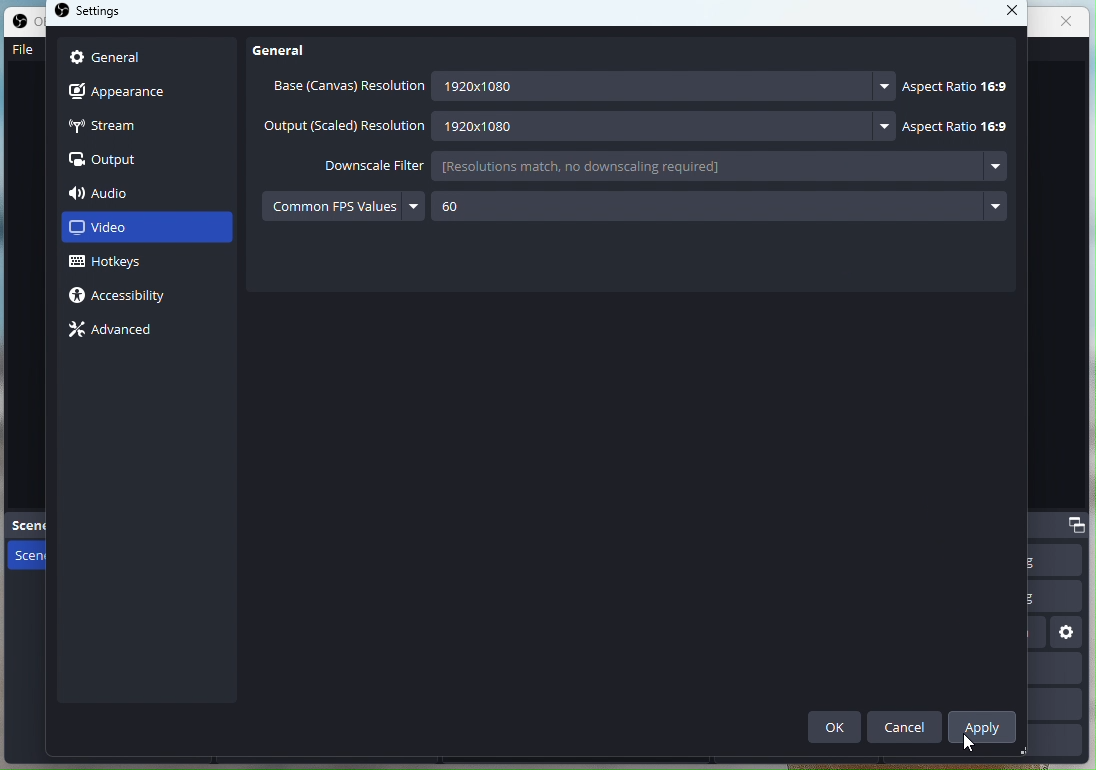 The image size is (1096, 770). Describe the element at coordinates (995, 168) in the screenshot. I see `more options` at that location.